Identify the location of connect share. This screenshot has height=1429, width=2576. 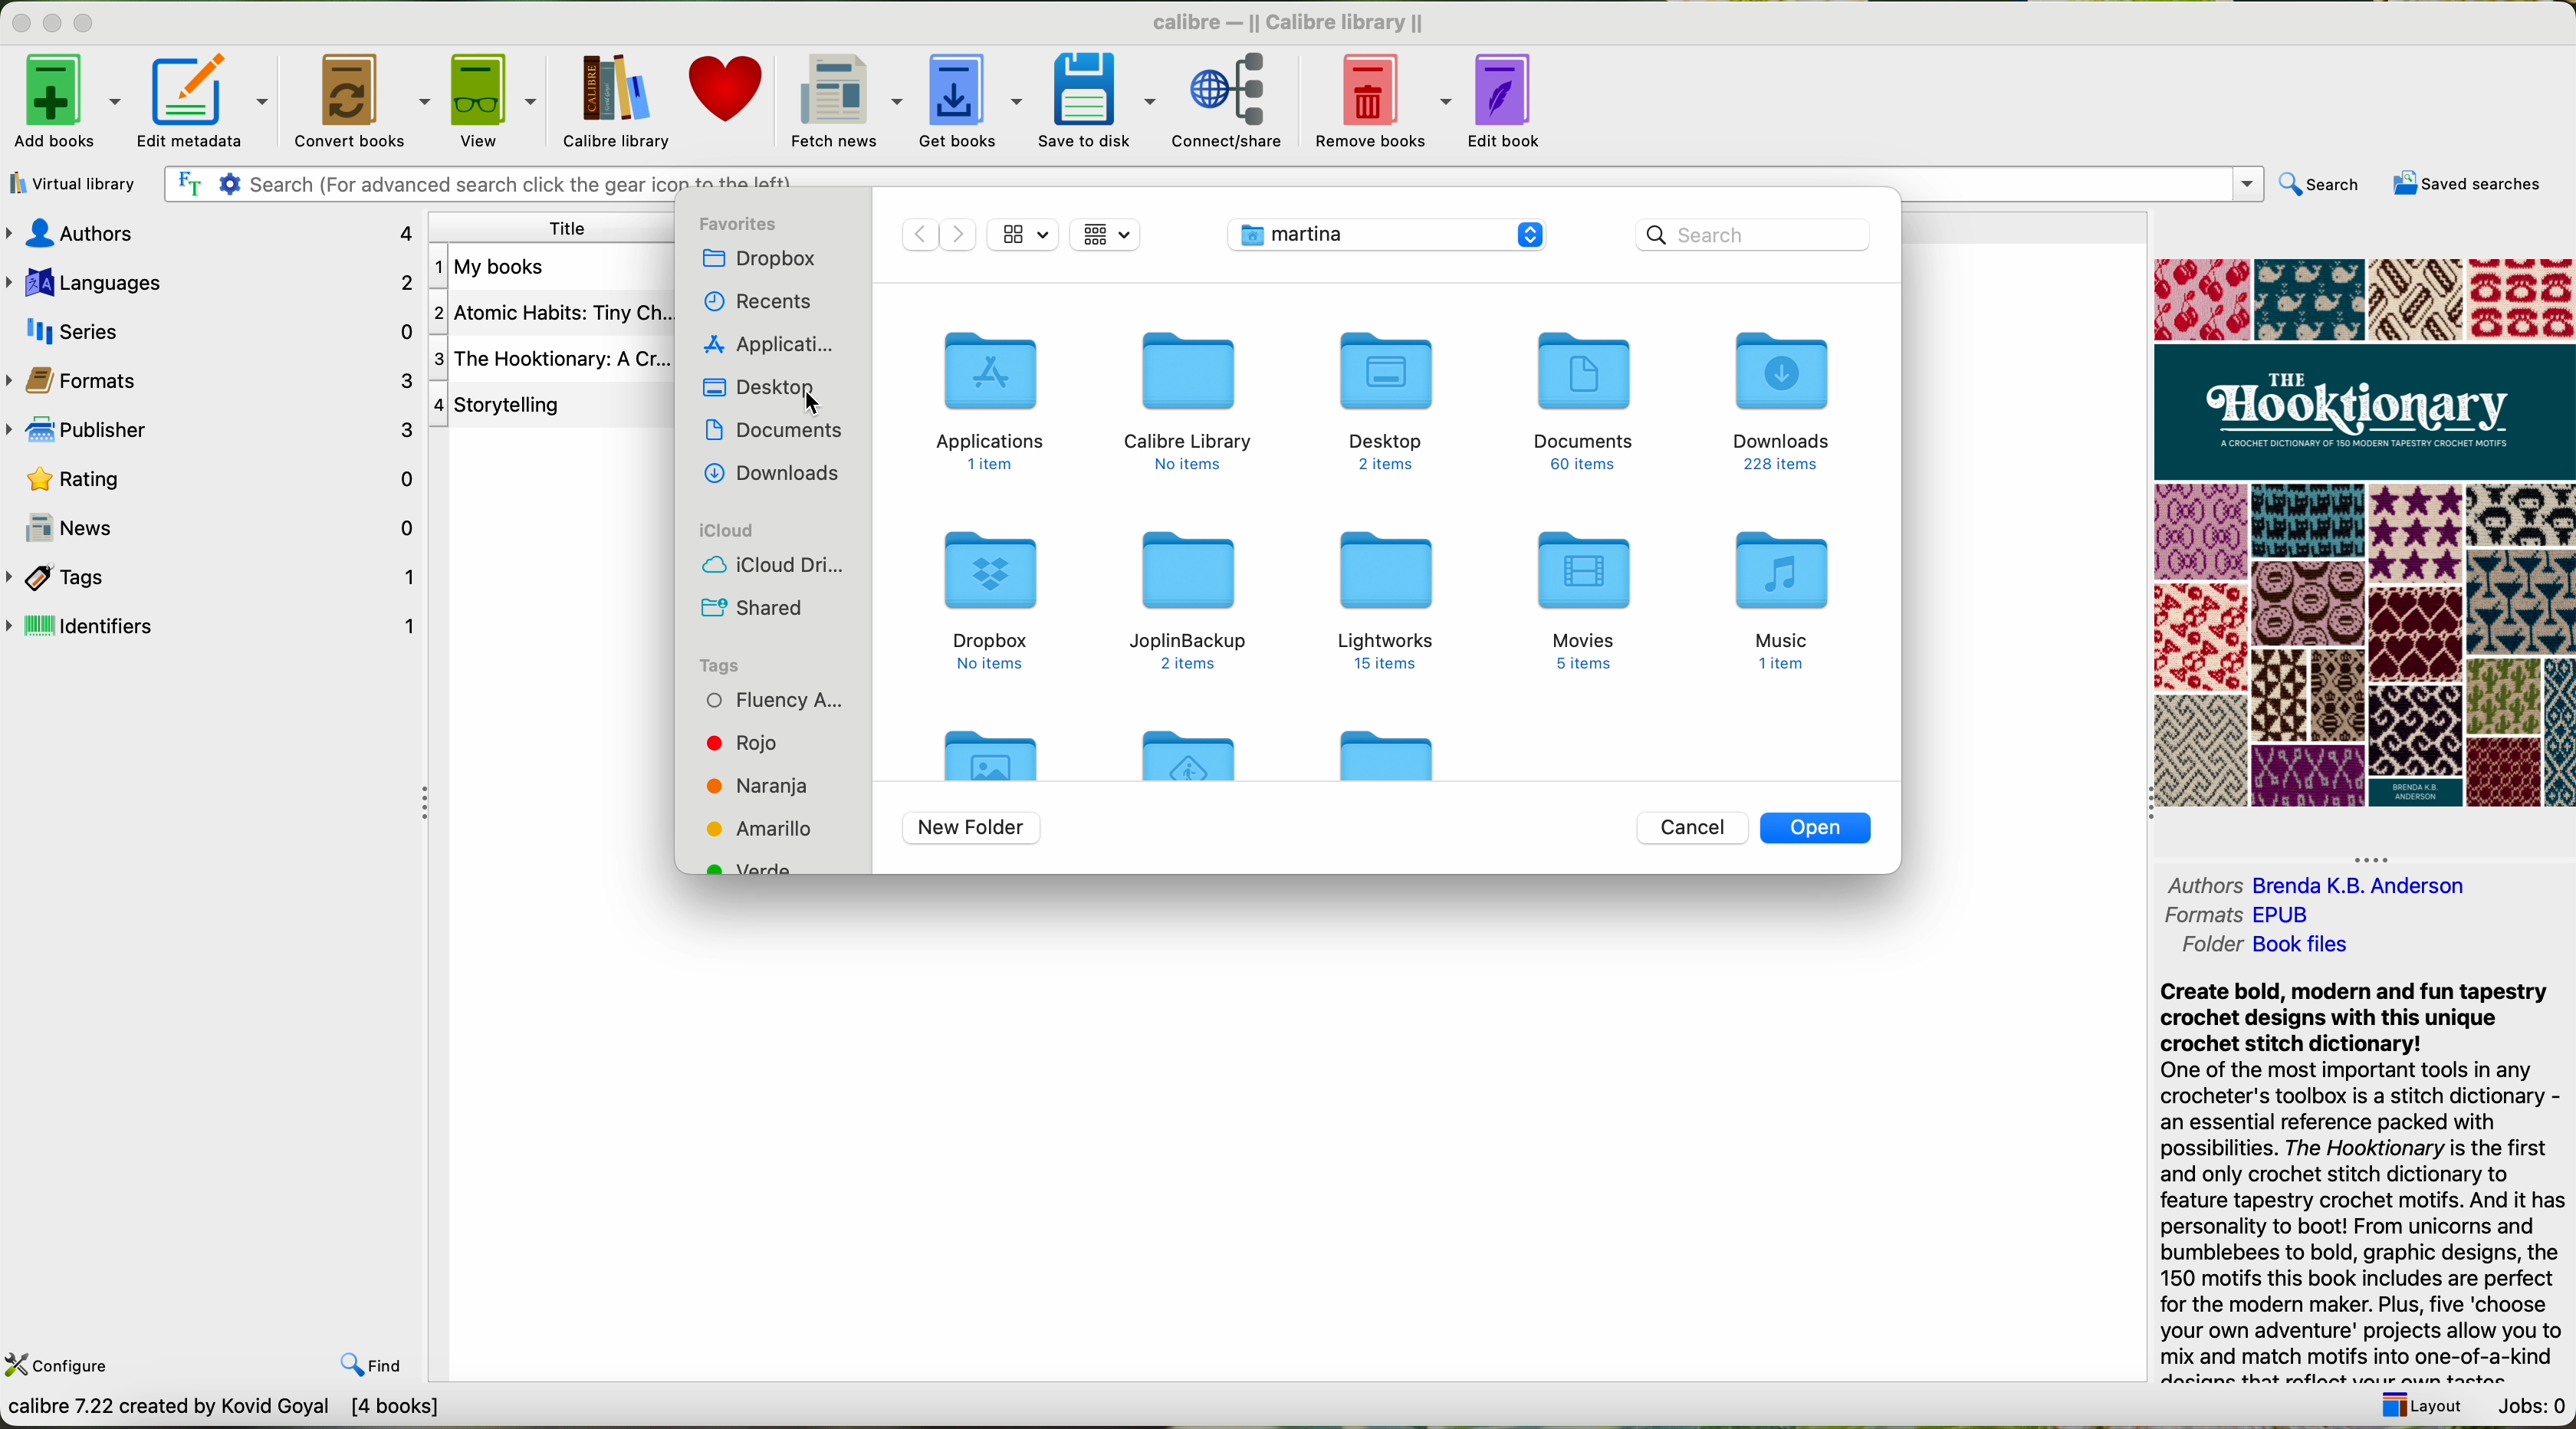
(1238, 102).